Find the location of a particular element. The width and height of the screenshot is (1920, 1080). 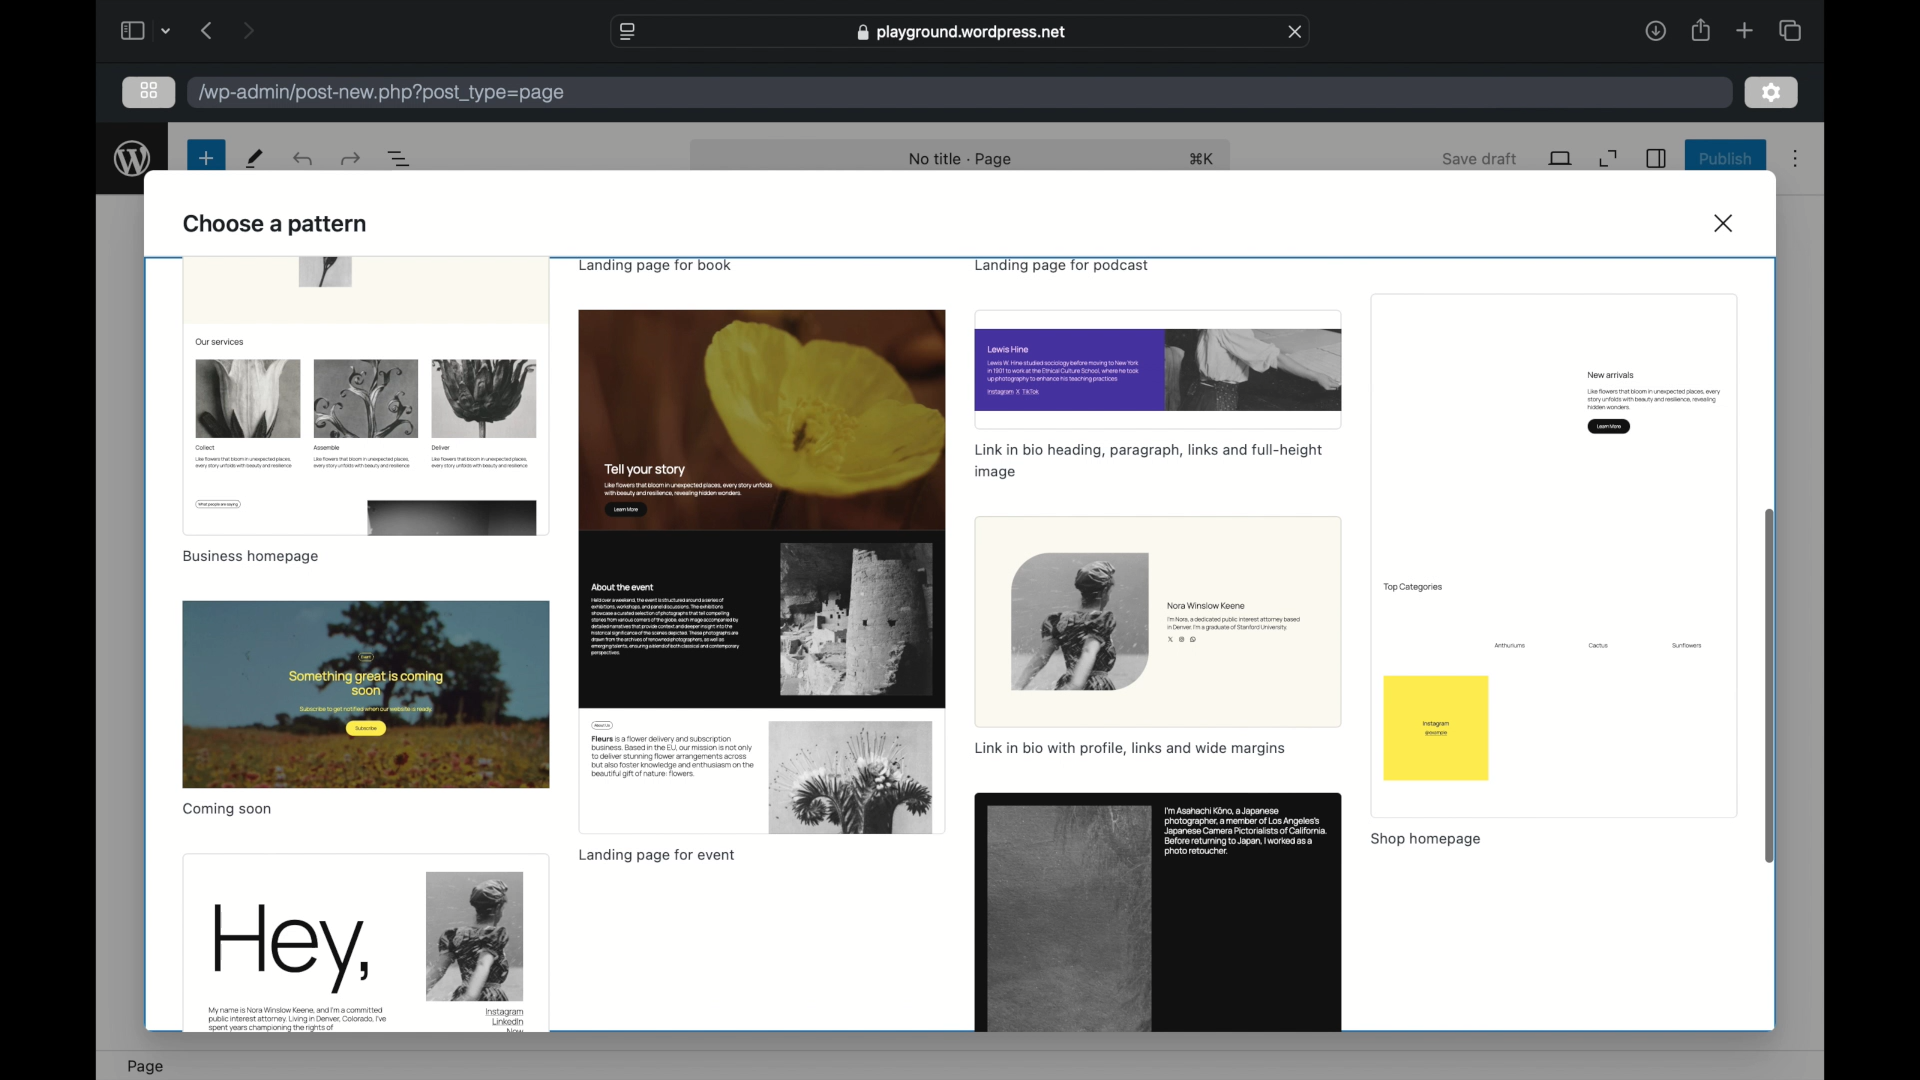

preview is located at coordinates (364, 944).